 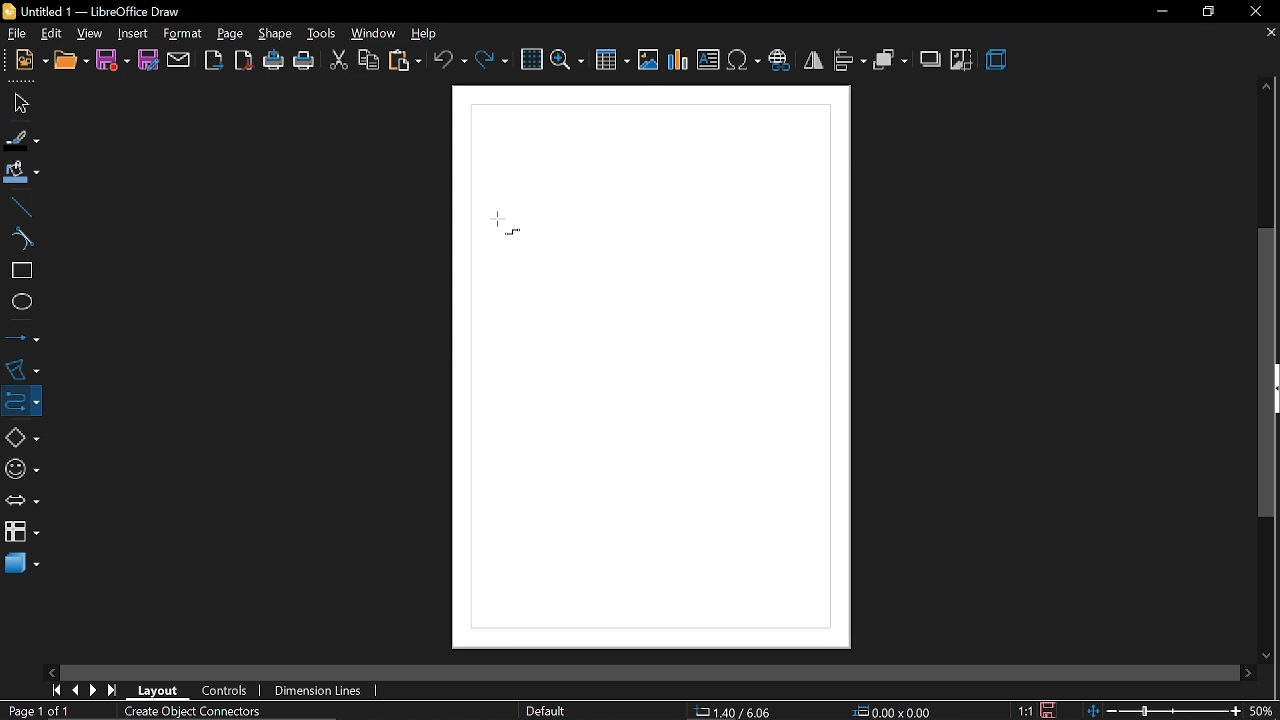 I want to click on 1:1, so click(x=1027, y=711).